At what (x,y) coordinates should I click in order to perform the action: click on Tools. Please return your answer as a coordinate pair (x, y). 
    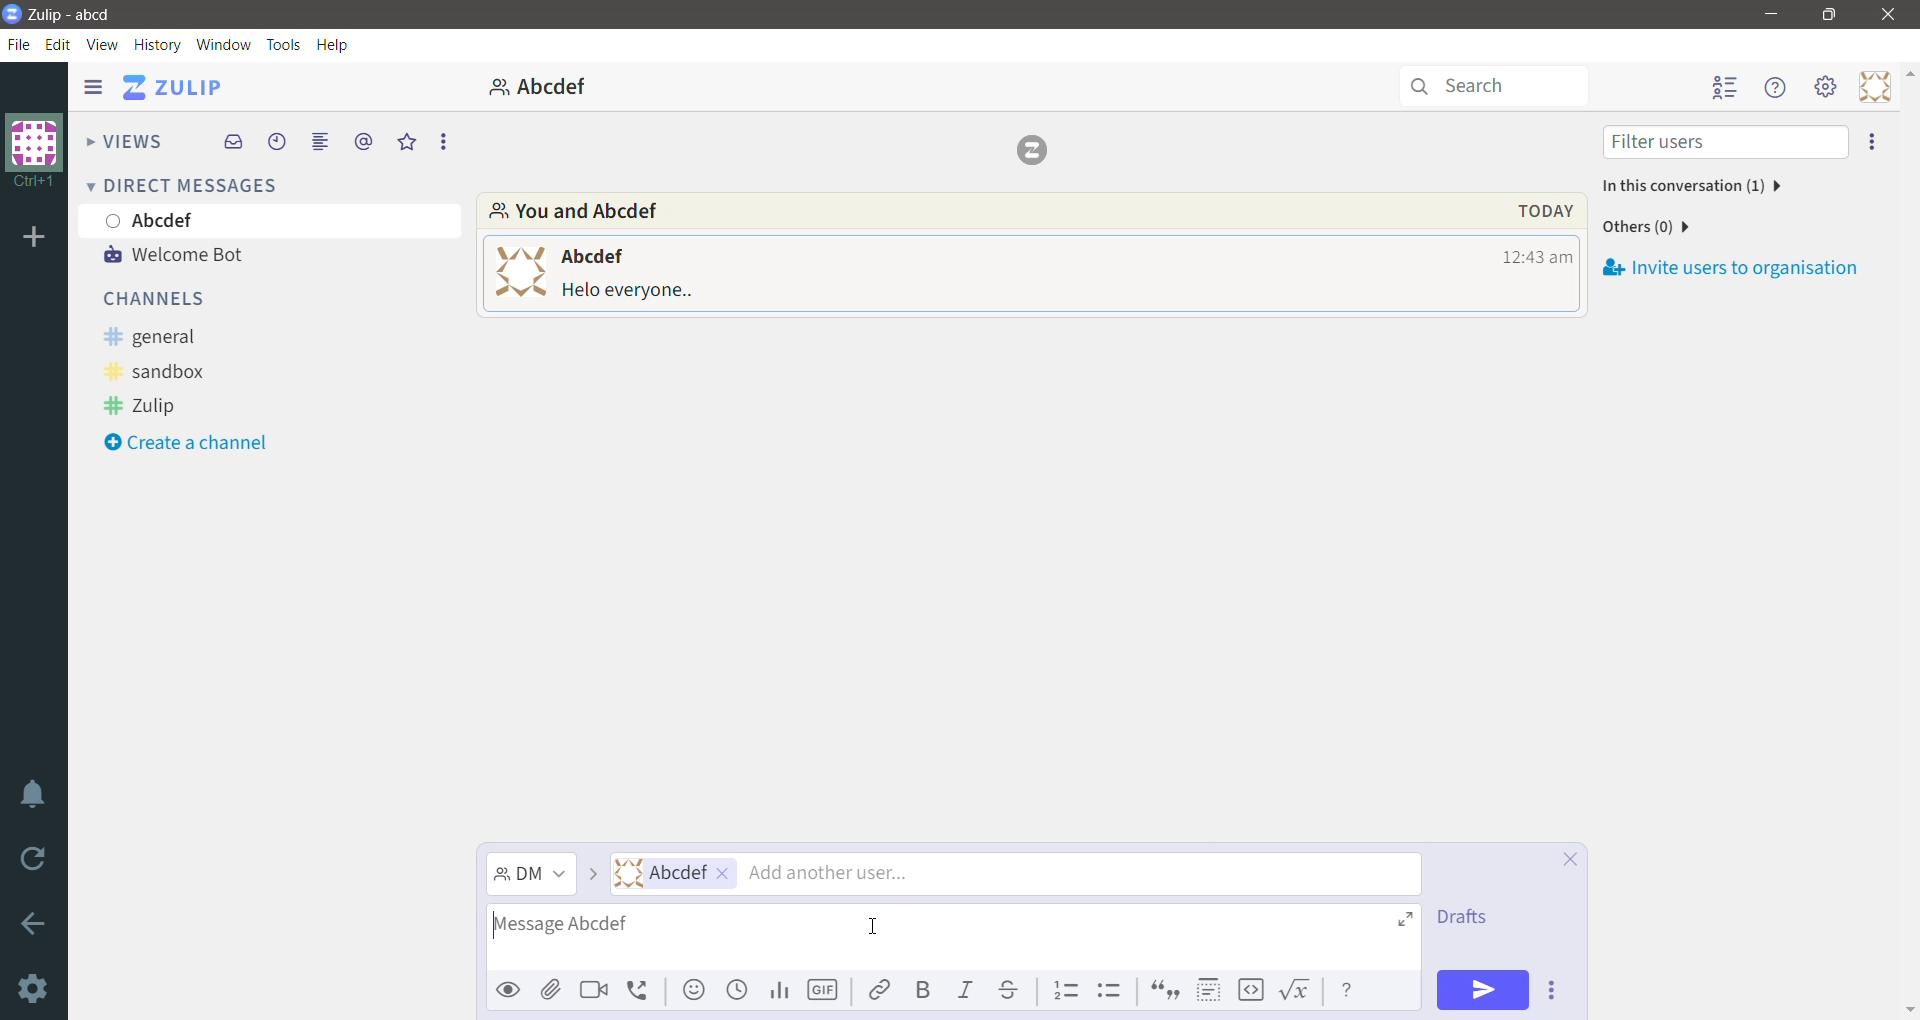
    Looking at the image, I should click on (286, 45).